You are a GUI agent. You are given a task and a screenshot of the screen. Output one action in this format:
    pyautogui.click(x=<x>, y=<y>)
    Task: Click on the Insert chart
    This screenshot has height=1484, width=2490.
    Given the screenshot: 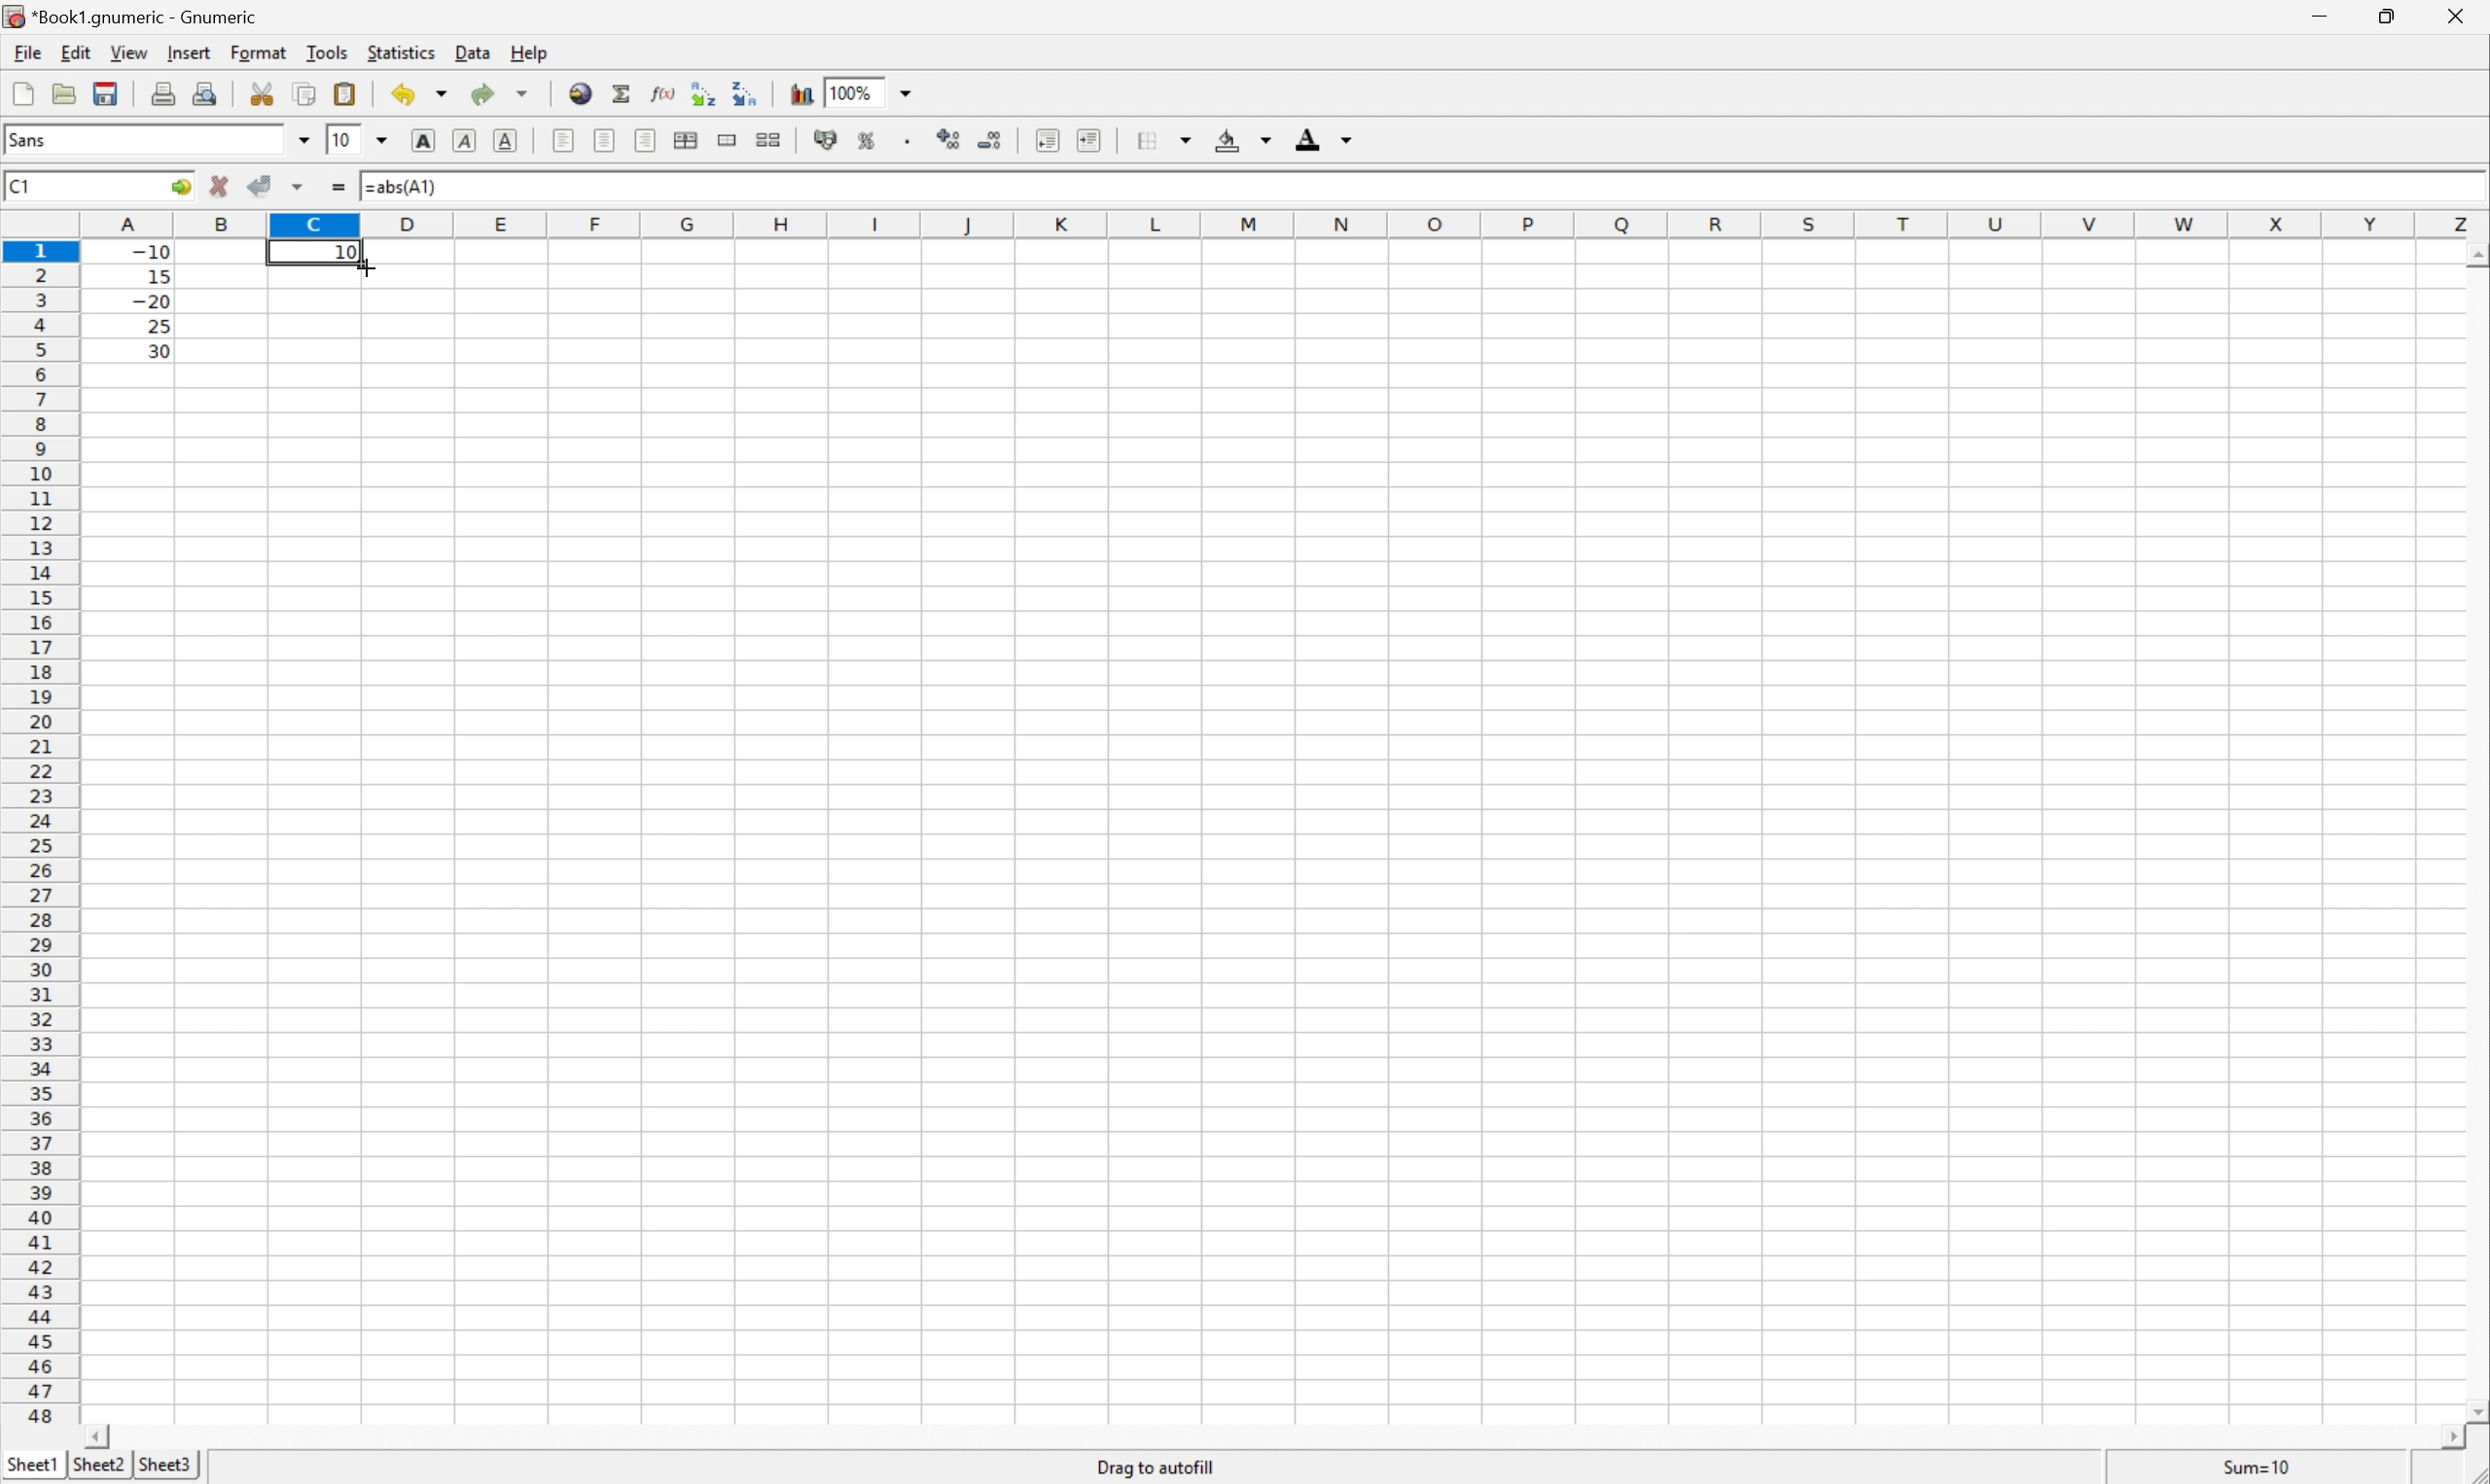 What is the action you would take?
    pyautogui.click(x=802, y=91)
    